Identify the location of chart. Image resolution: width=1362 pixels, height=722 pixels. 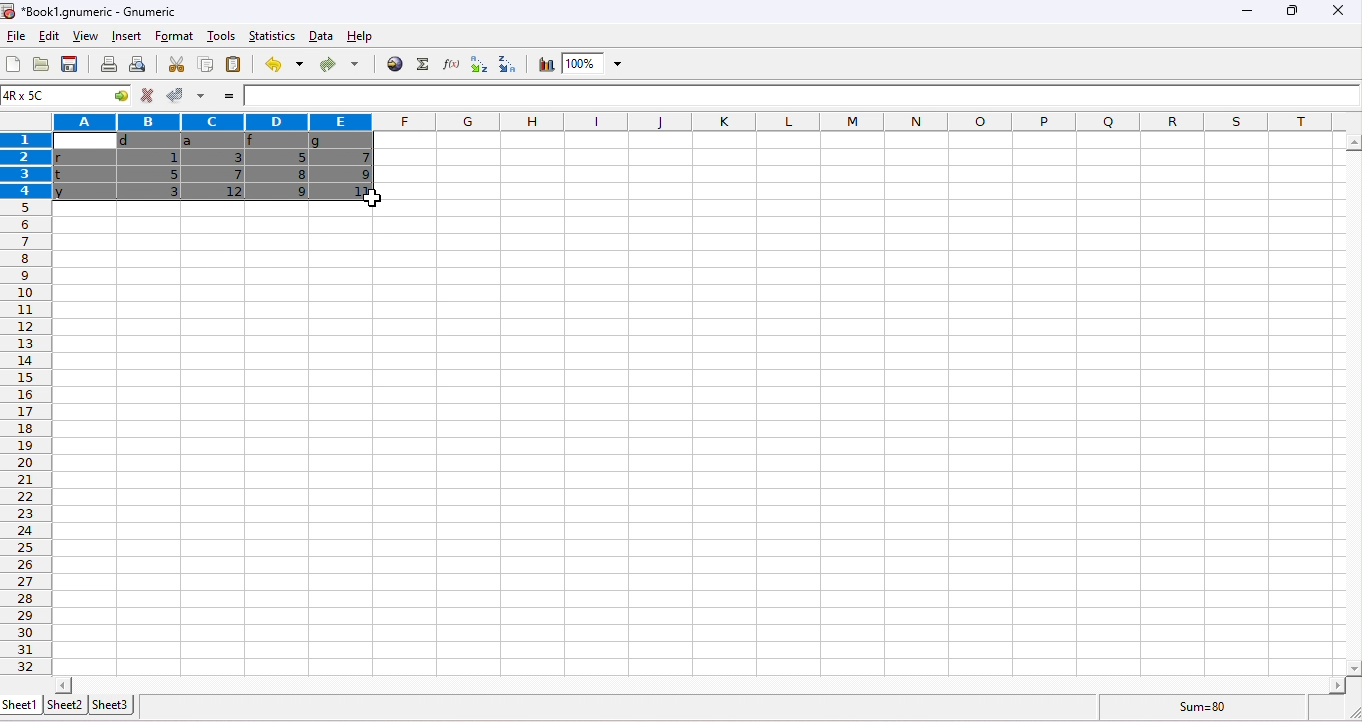
(543, 64).